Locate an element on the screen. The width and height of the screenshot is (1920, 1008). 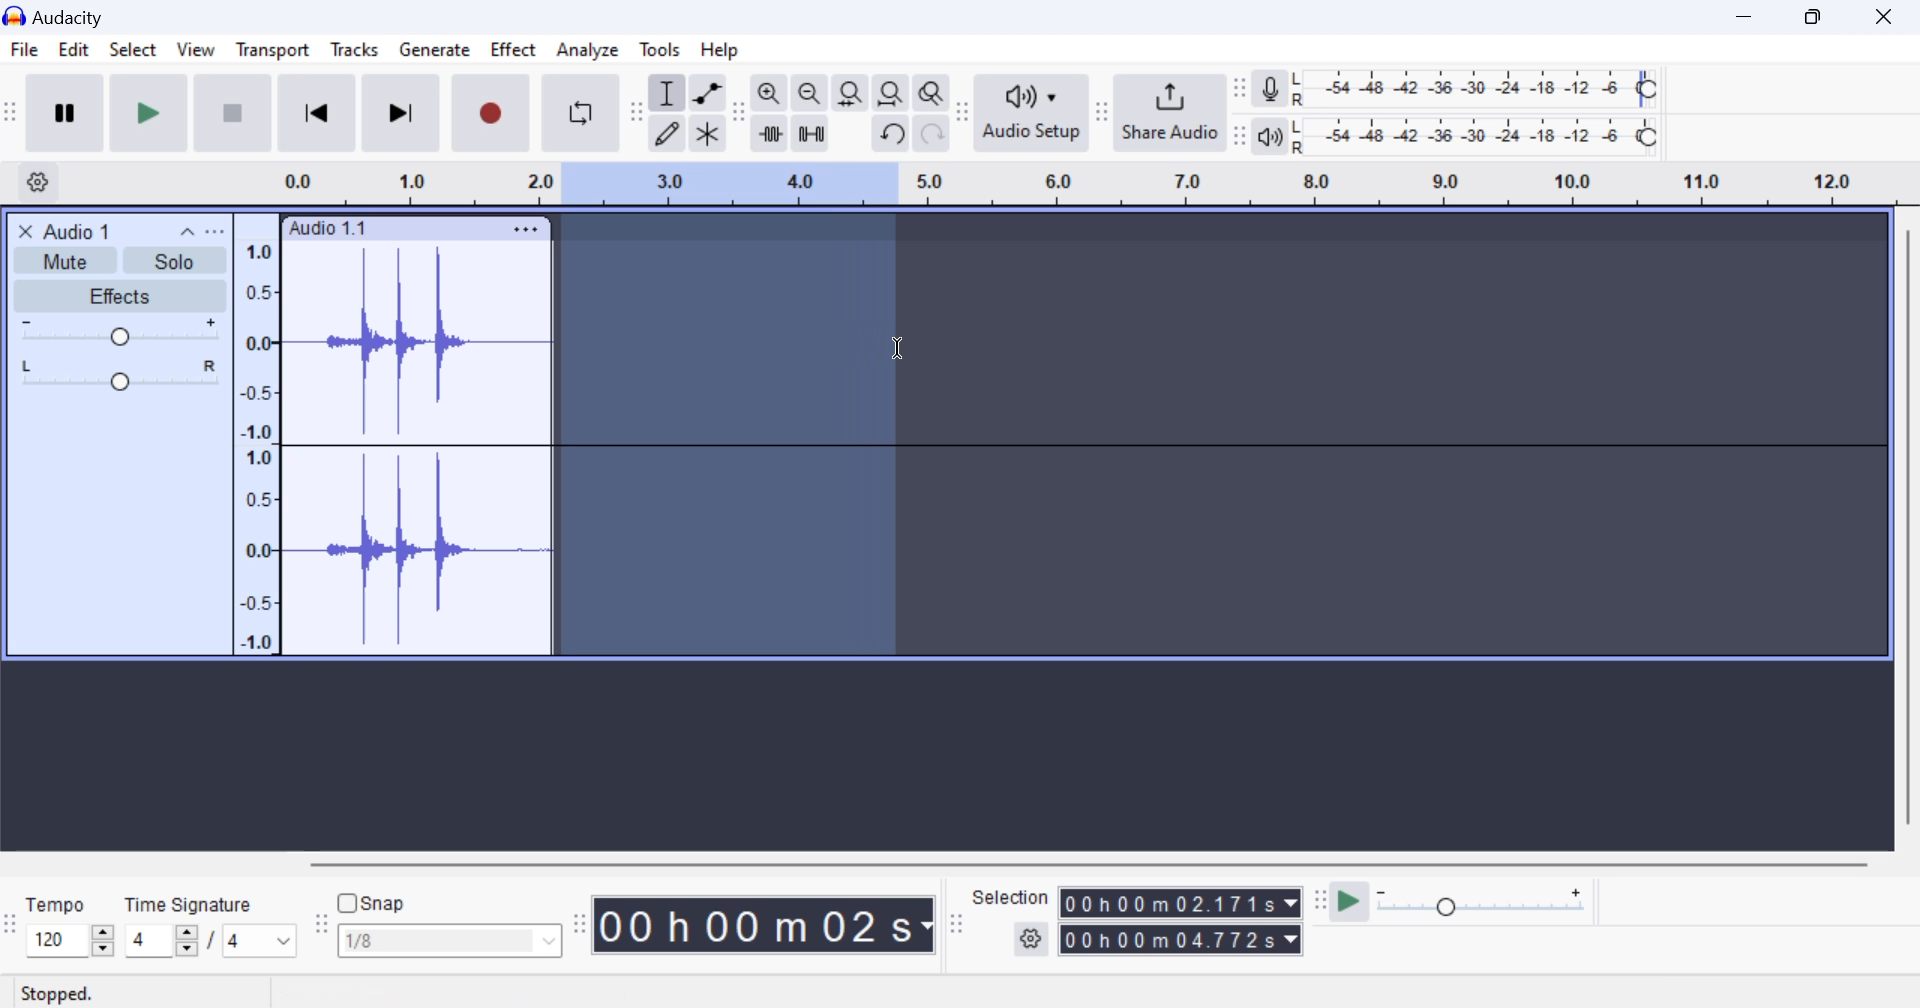
open menu is located at coordinates (215, 231).